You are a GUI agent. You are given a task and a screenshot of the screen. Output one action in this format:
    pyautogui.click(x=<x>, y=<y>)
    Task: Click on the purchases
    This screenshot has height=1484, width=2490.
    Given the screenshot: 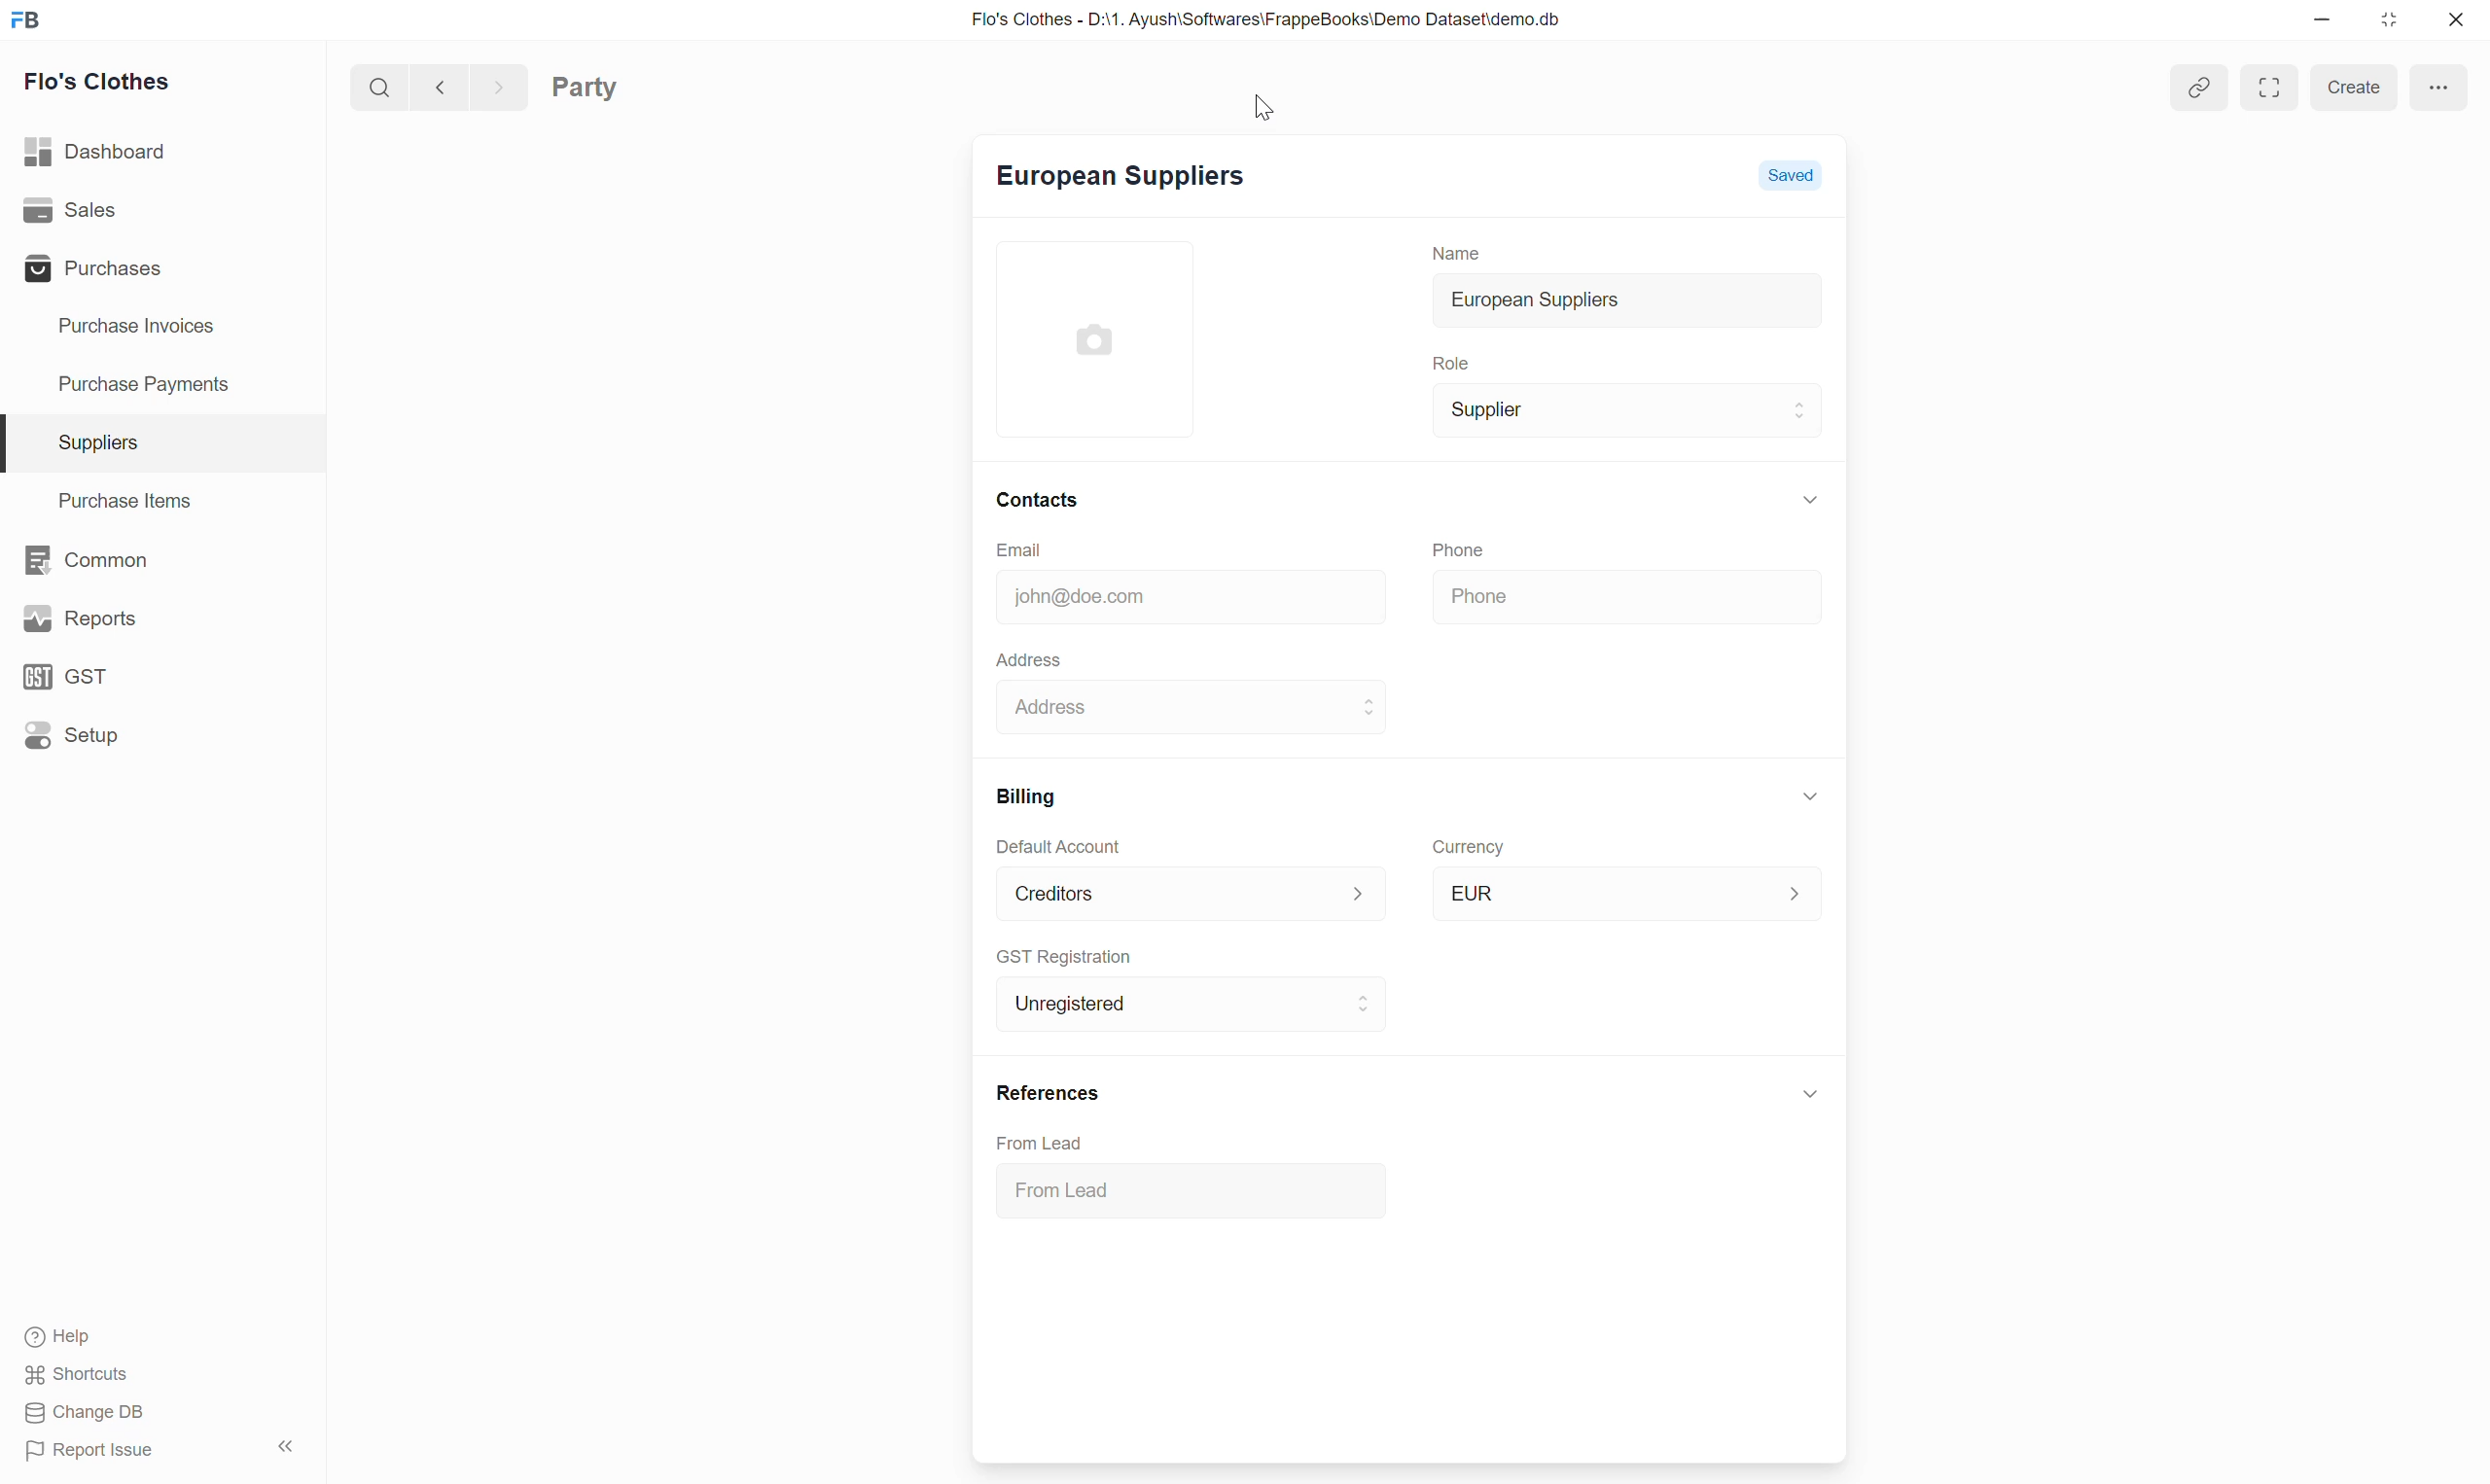 What is the action you would take?
    pyautogui.click(x=88, y=270)
    